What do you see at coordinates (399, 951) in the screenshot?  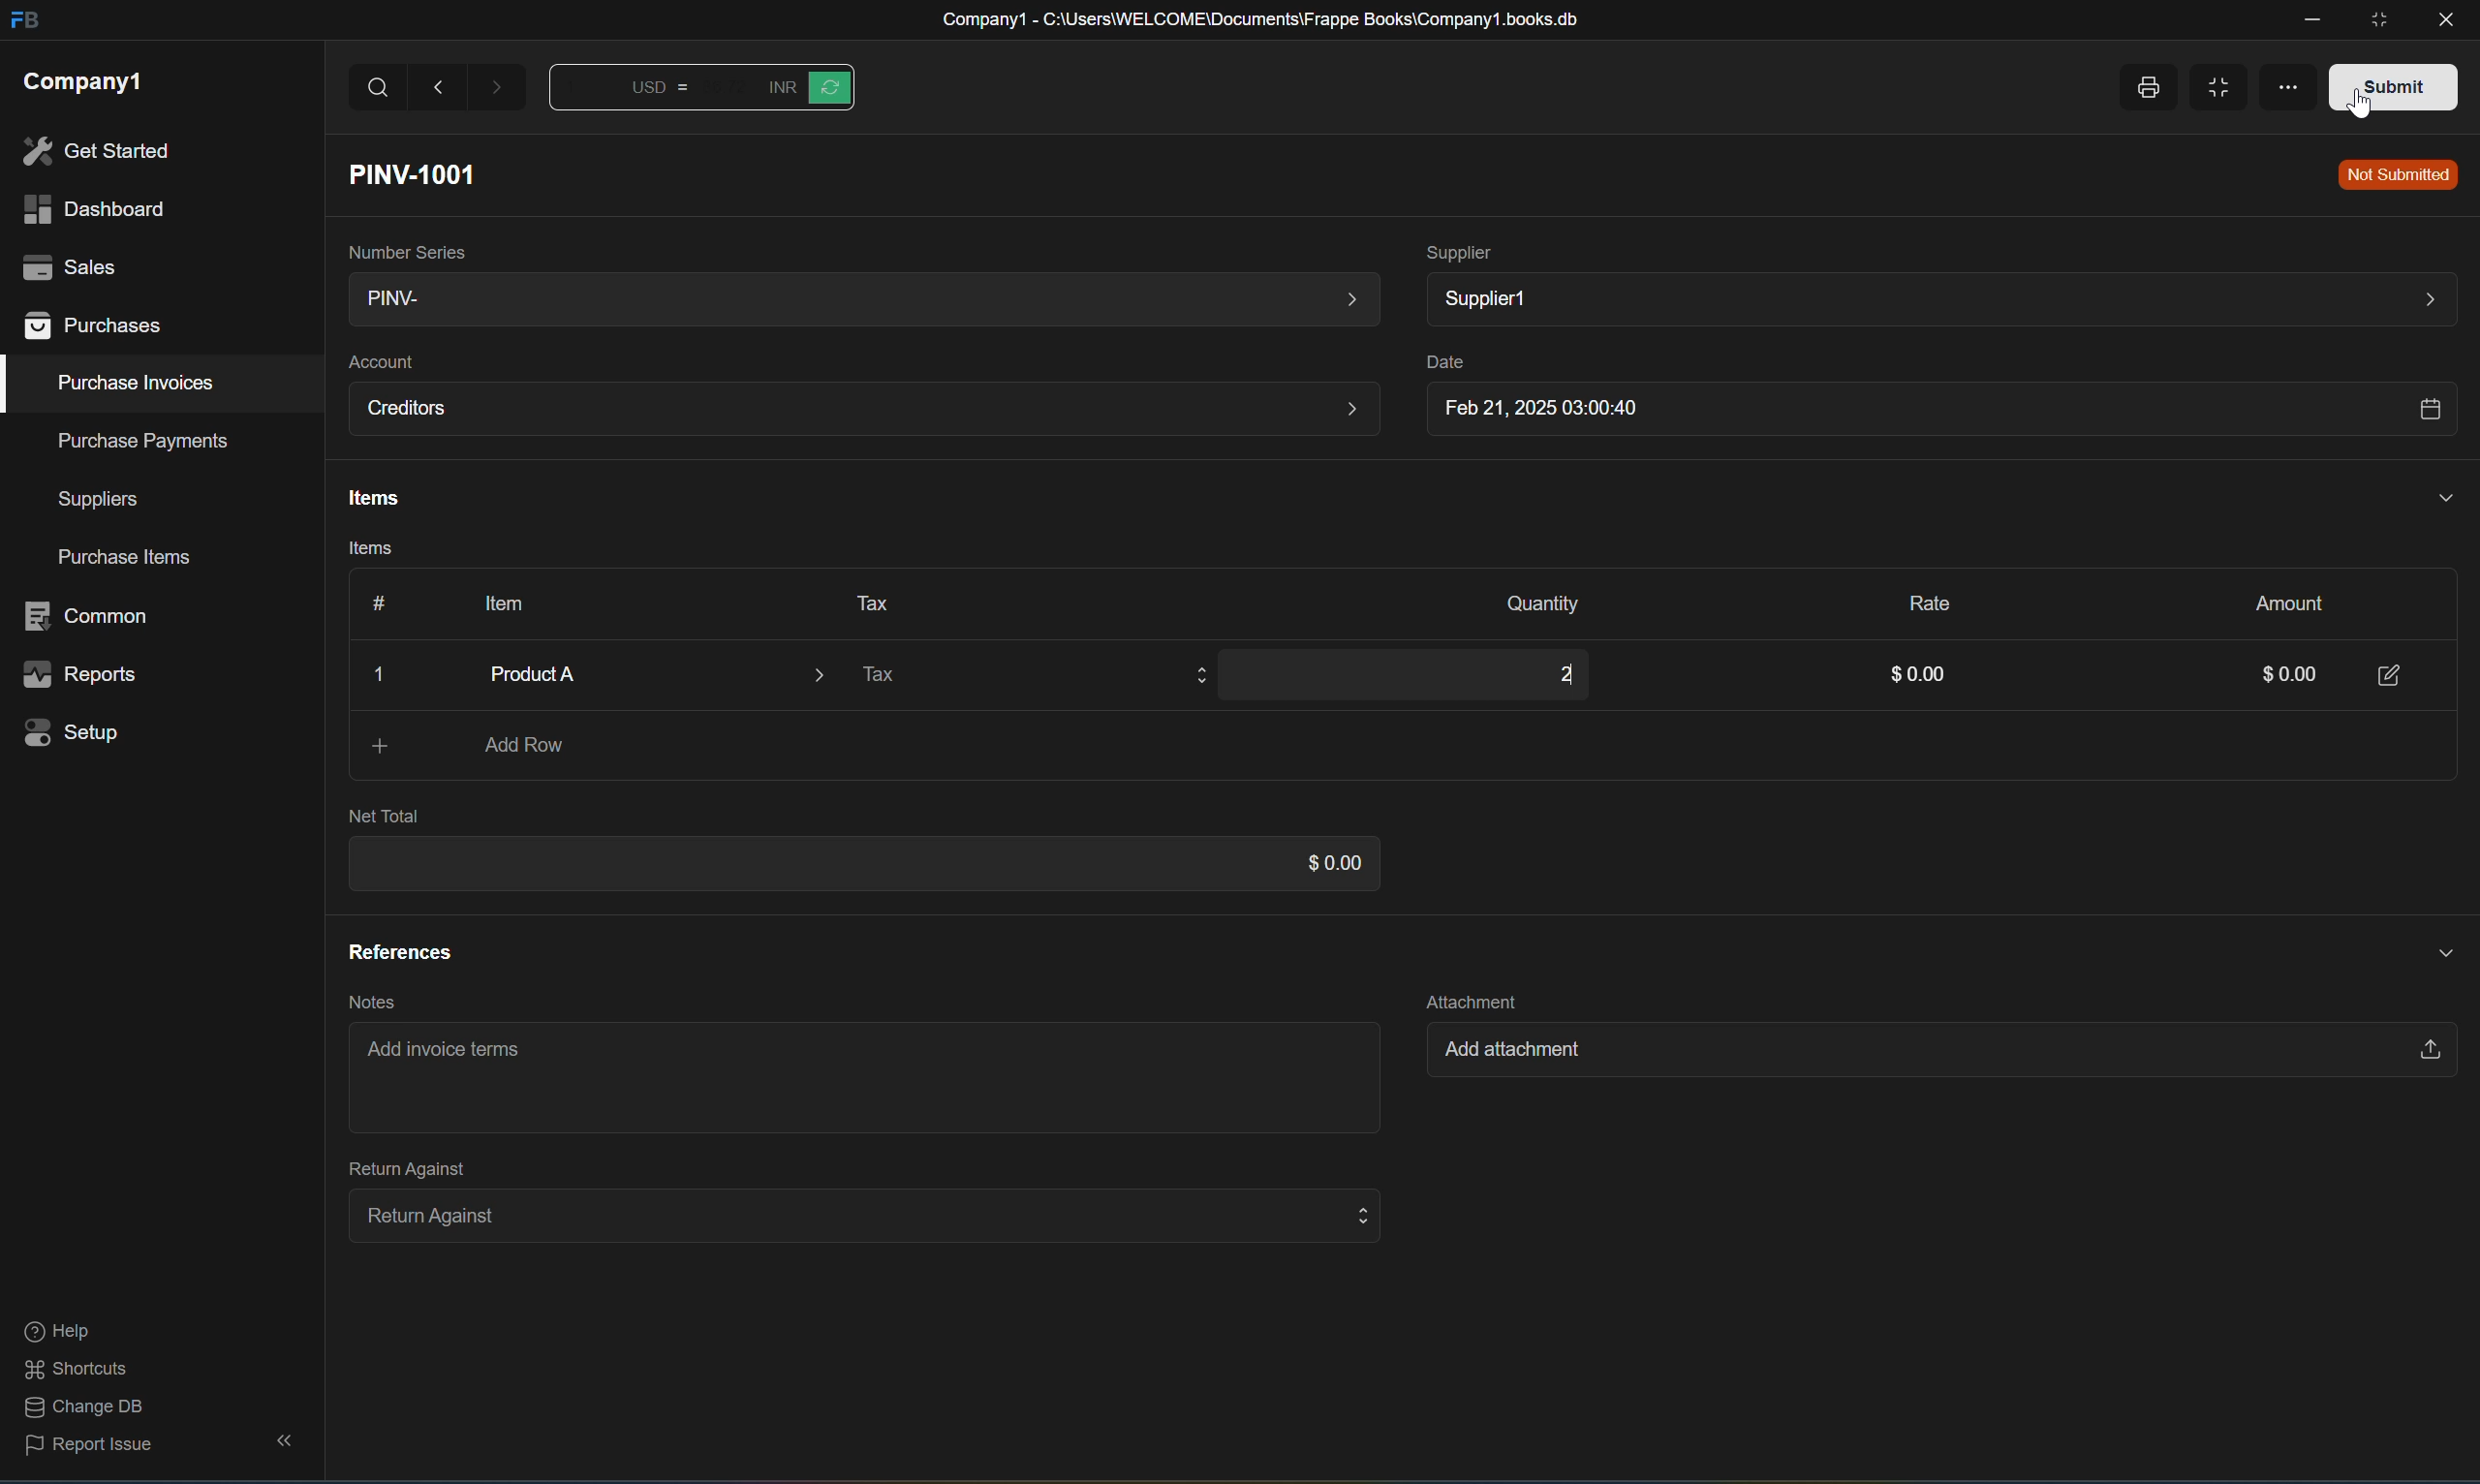 I see `References` at bounding box center [399, 951].